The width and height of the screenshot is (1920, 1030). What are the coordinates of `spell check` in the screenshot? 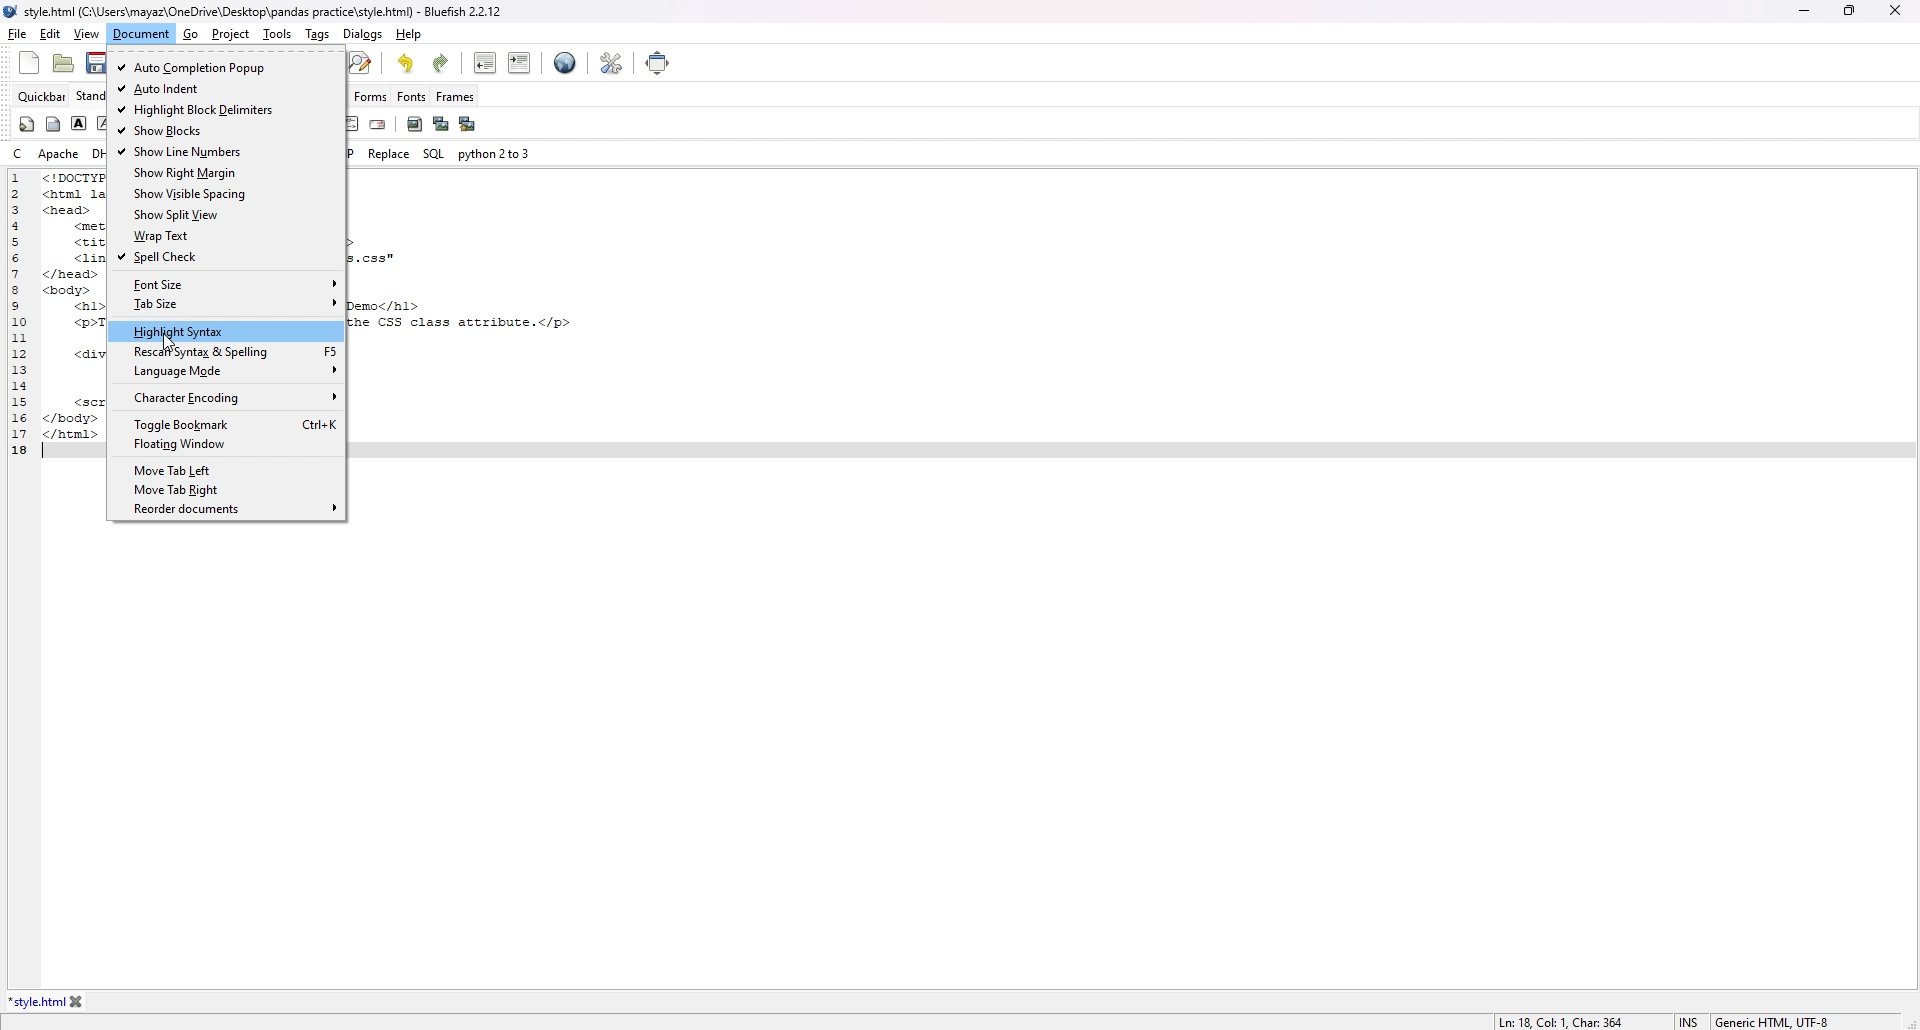 It's located at (225, 258).